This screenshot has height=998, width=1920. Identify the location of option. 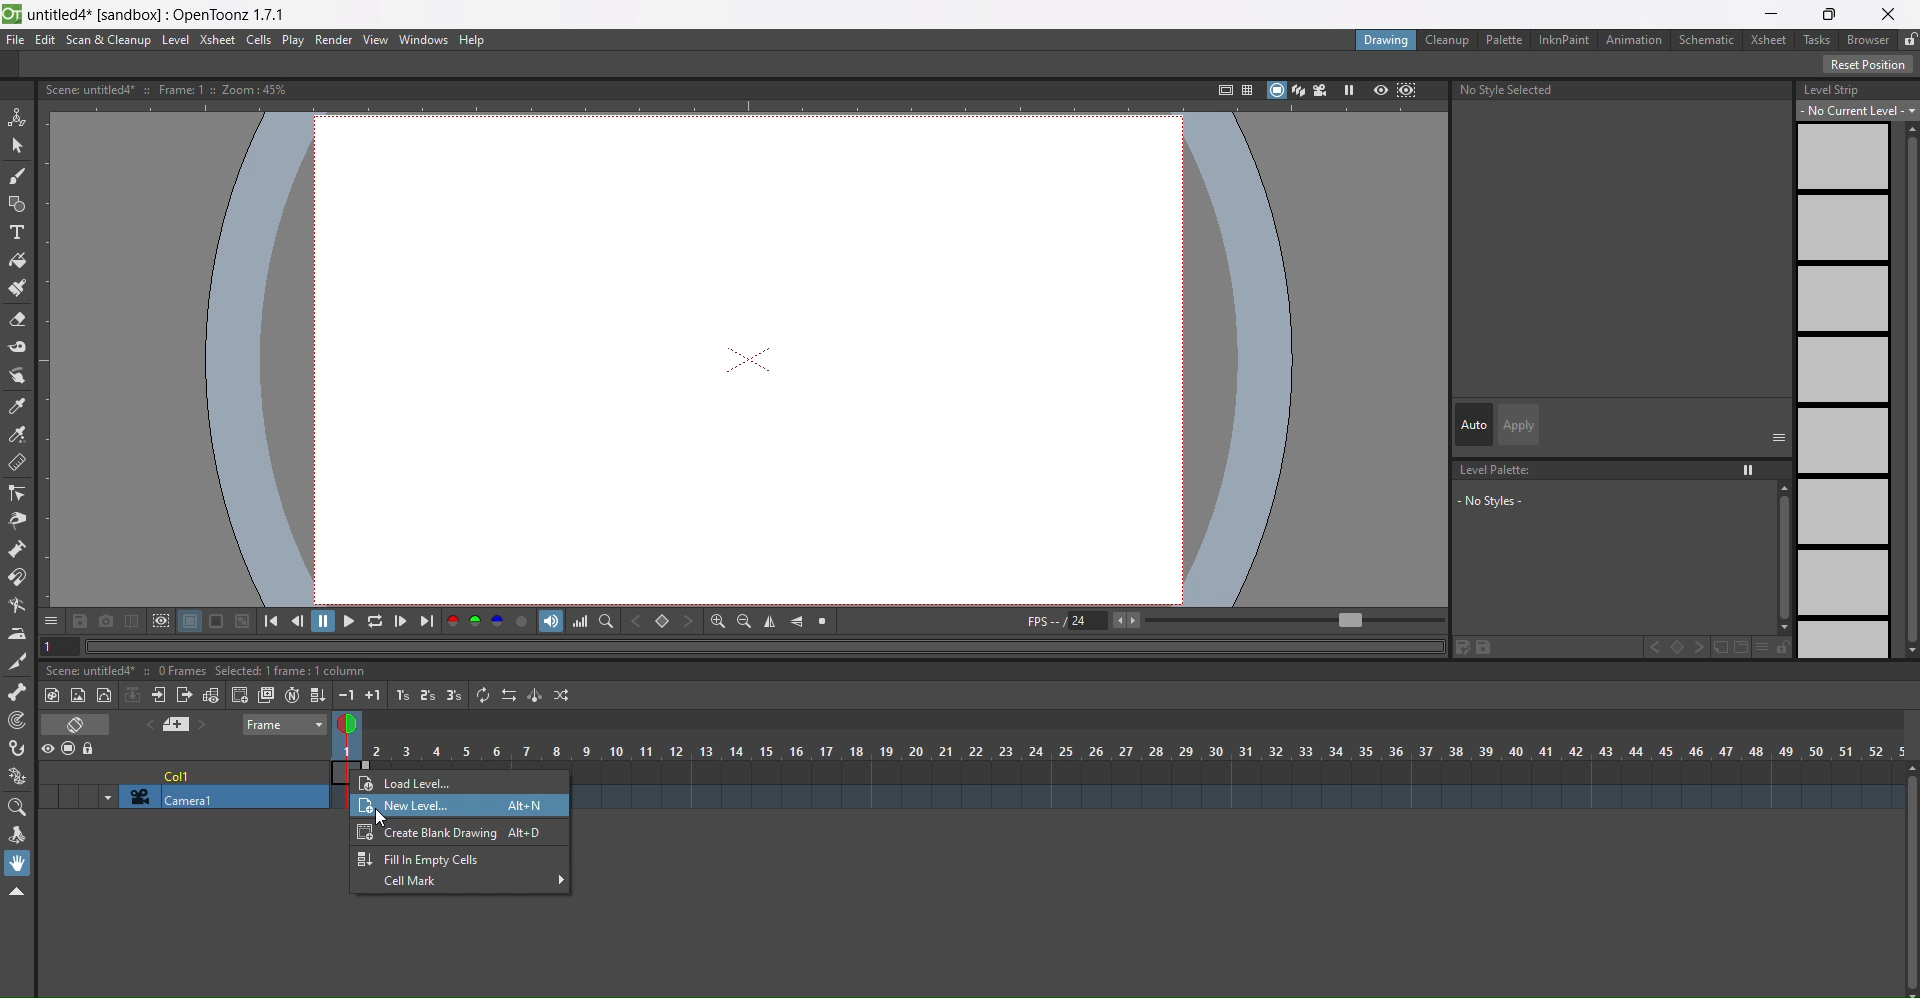
(1750, 470).